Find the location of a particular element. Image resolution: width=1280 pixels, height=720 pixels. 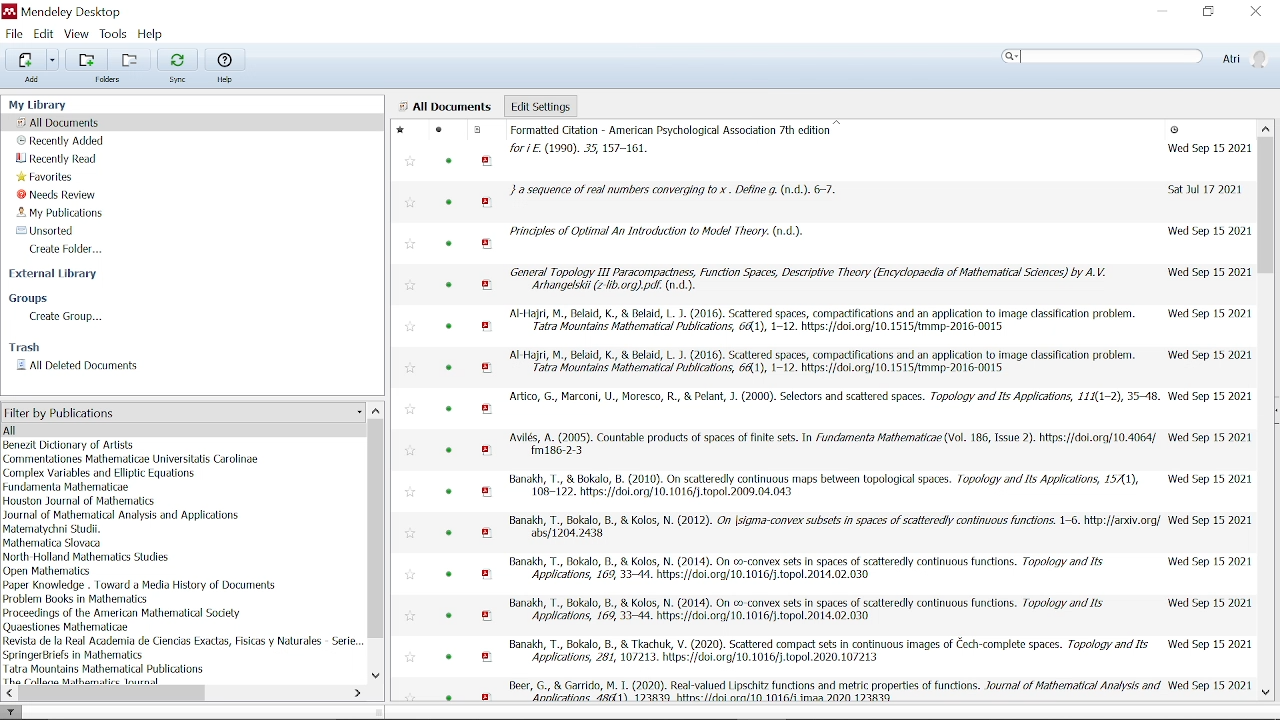

author is located at coordinates (70, 445).